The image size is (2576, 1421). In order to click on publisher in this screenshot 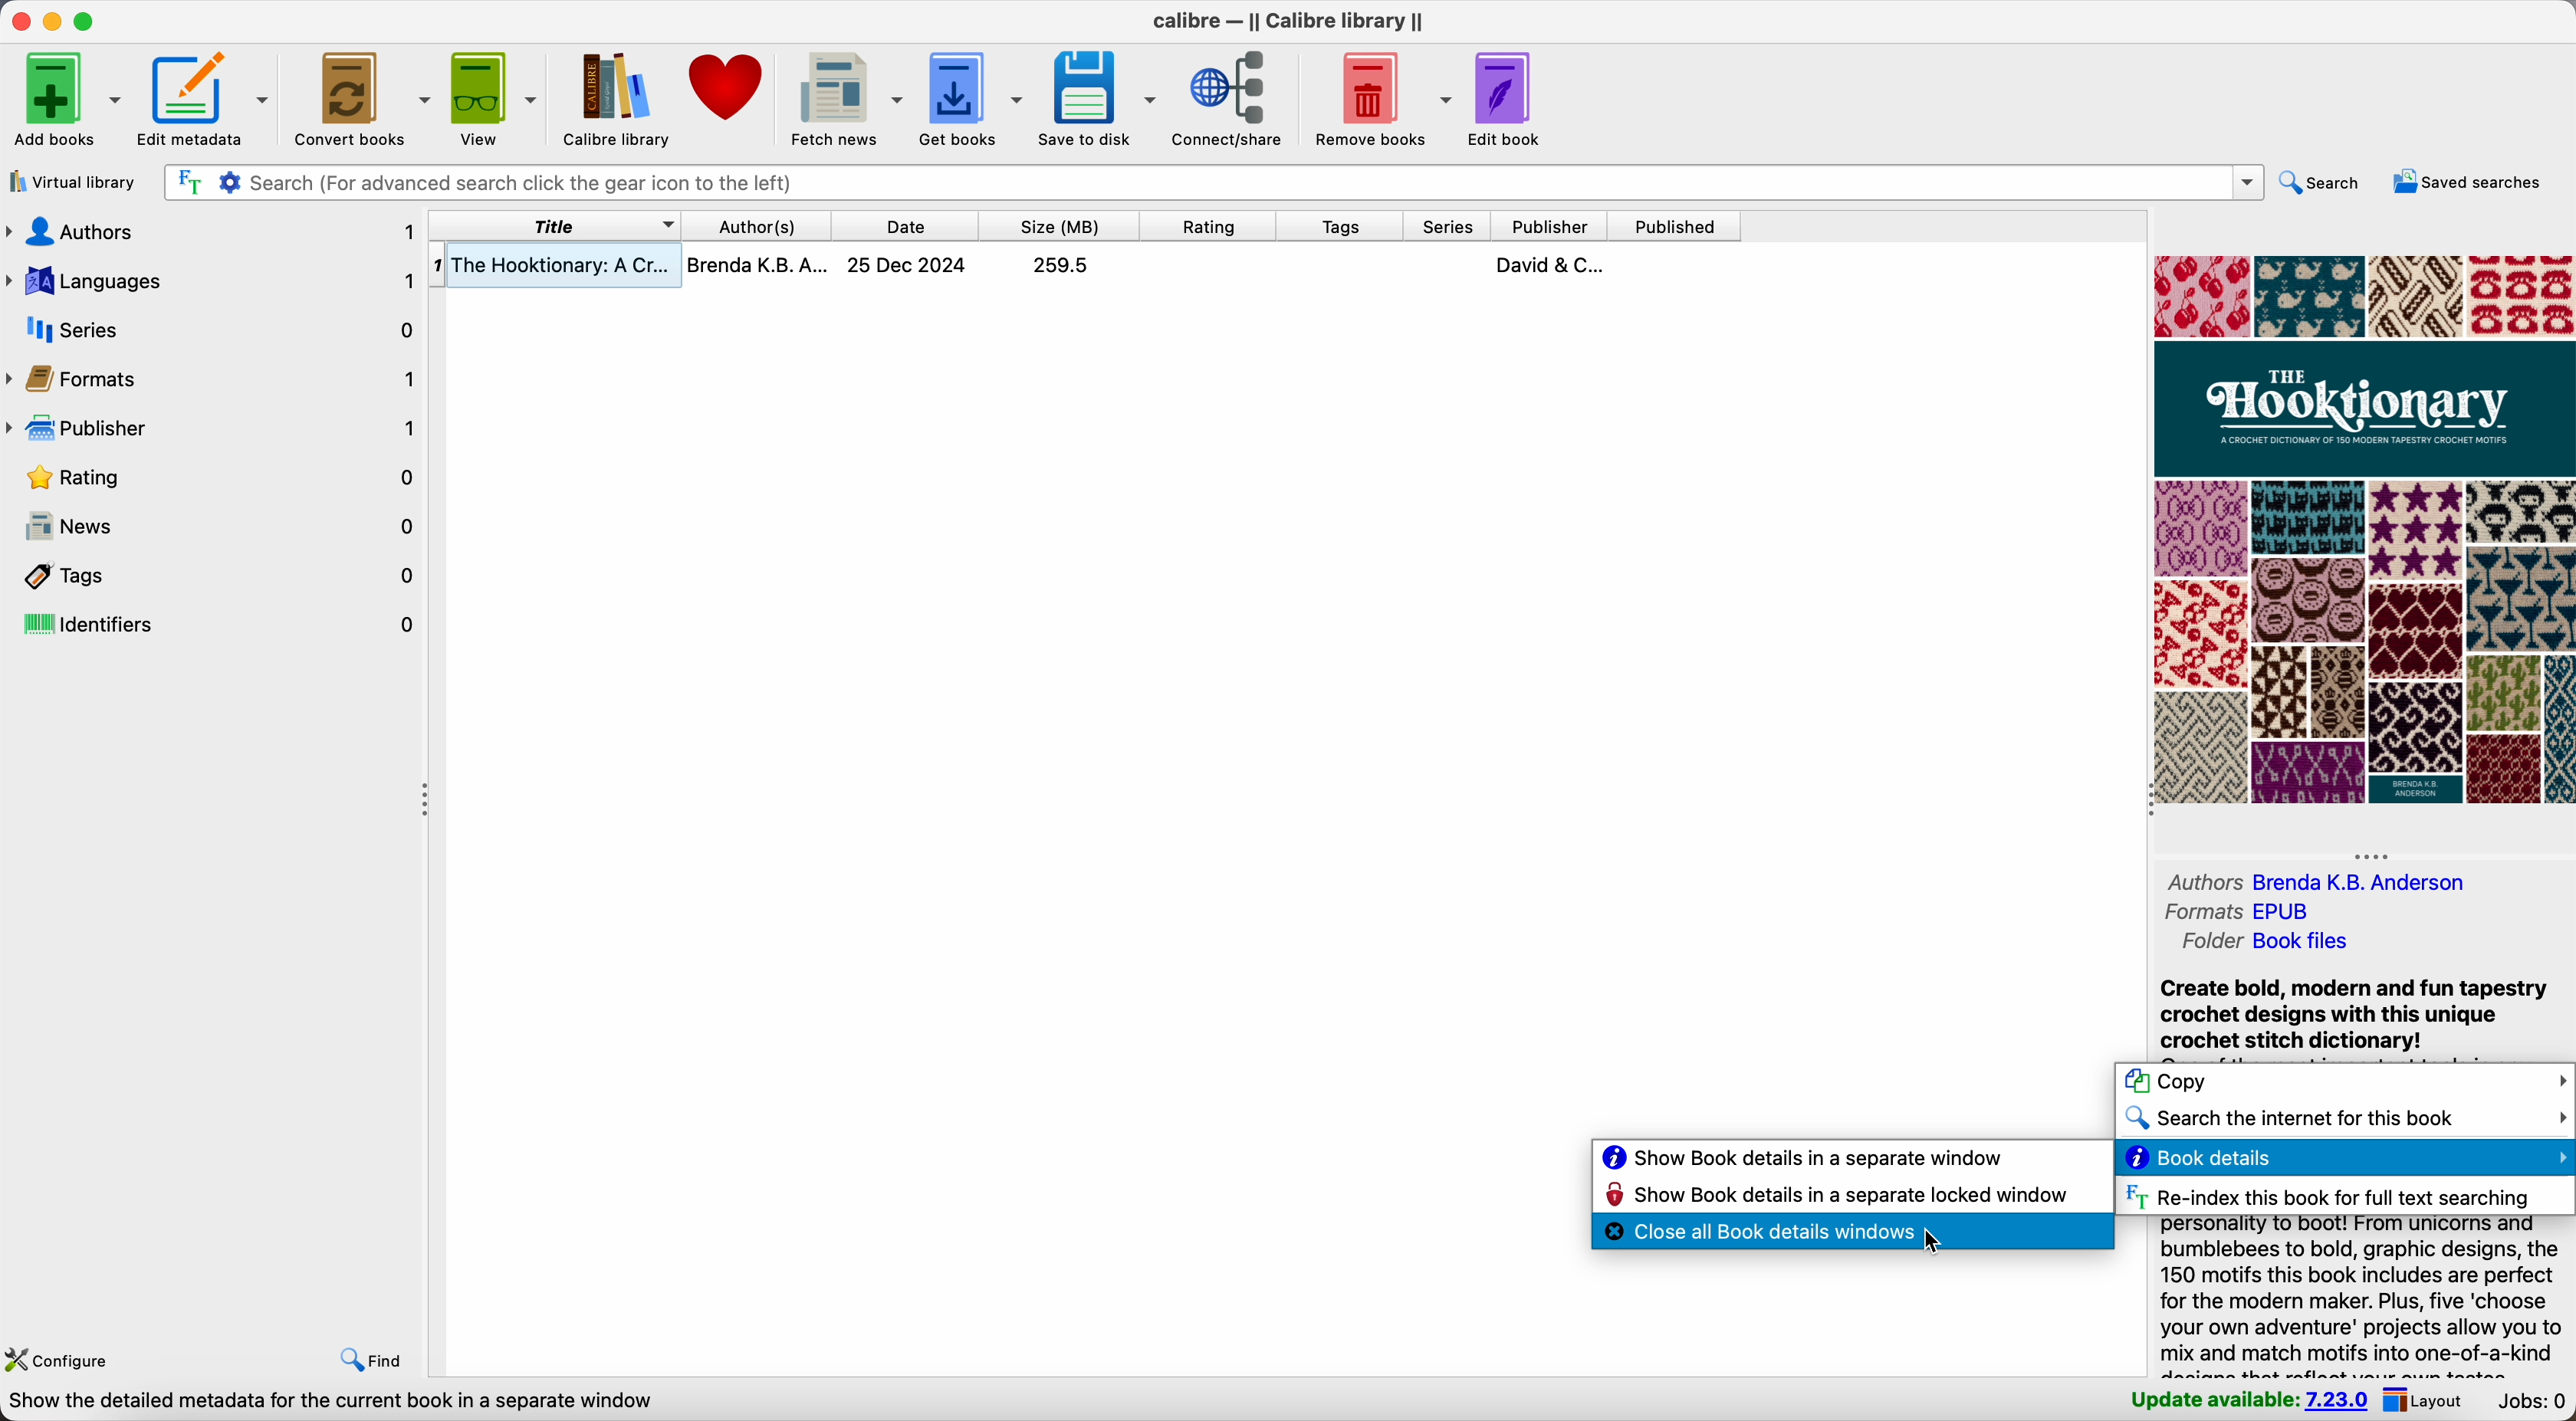, I will do `click(216, 432)`.